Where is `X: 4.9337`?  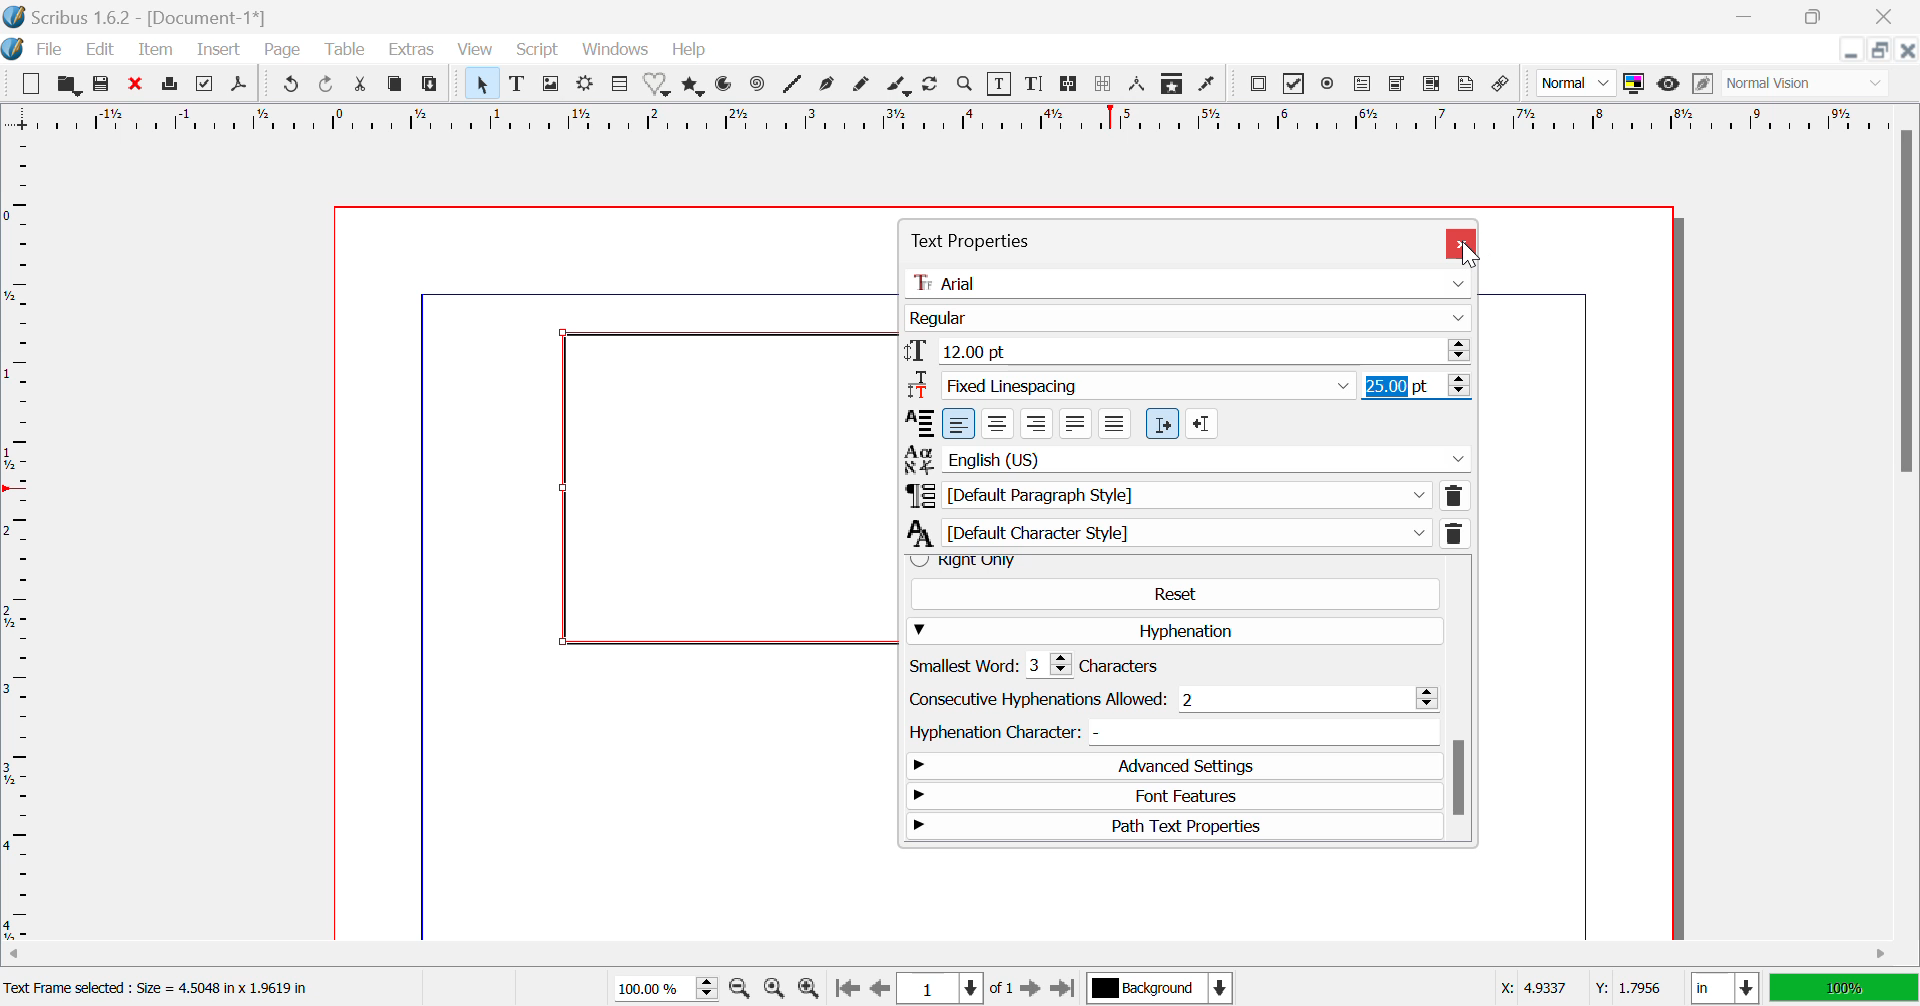
X: 4.9337 is located at coordinates (1532, 987).